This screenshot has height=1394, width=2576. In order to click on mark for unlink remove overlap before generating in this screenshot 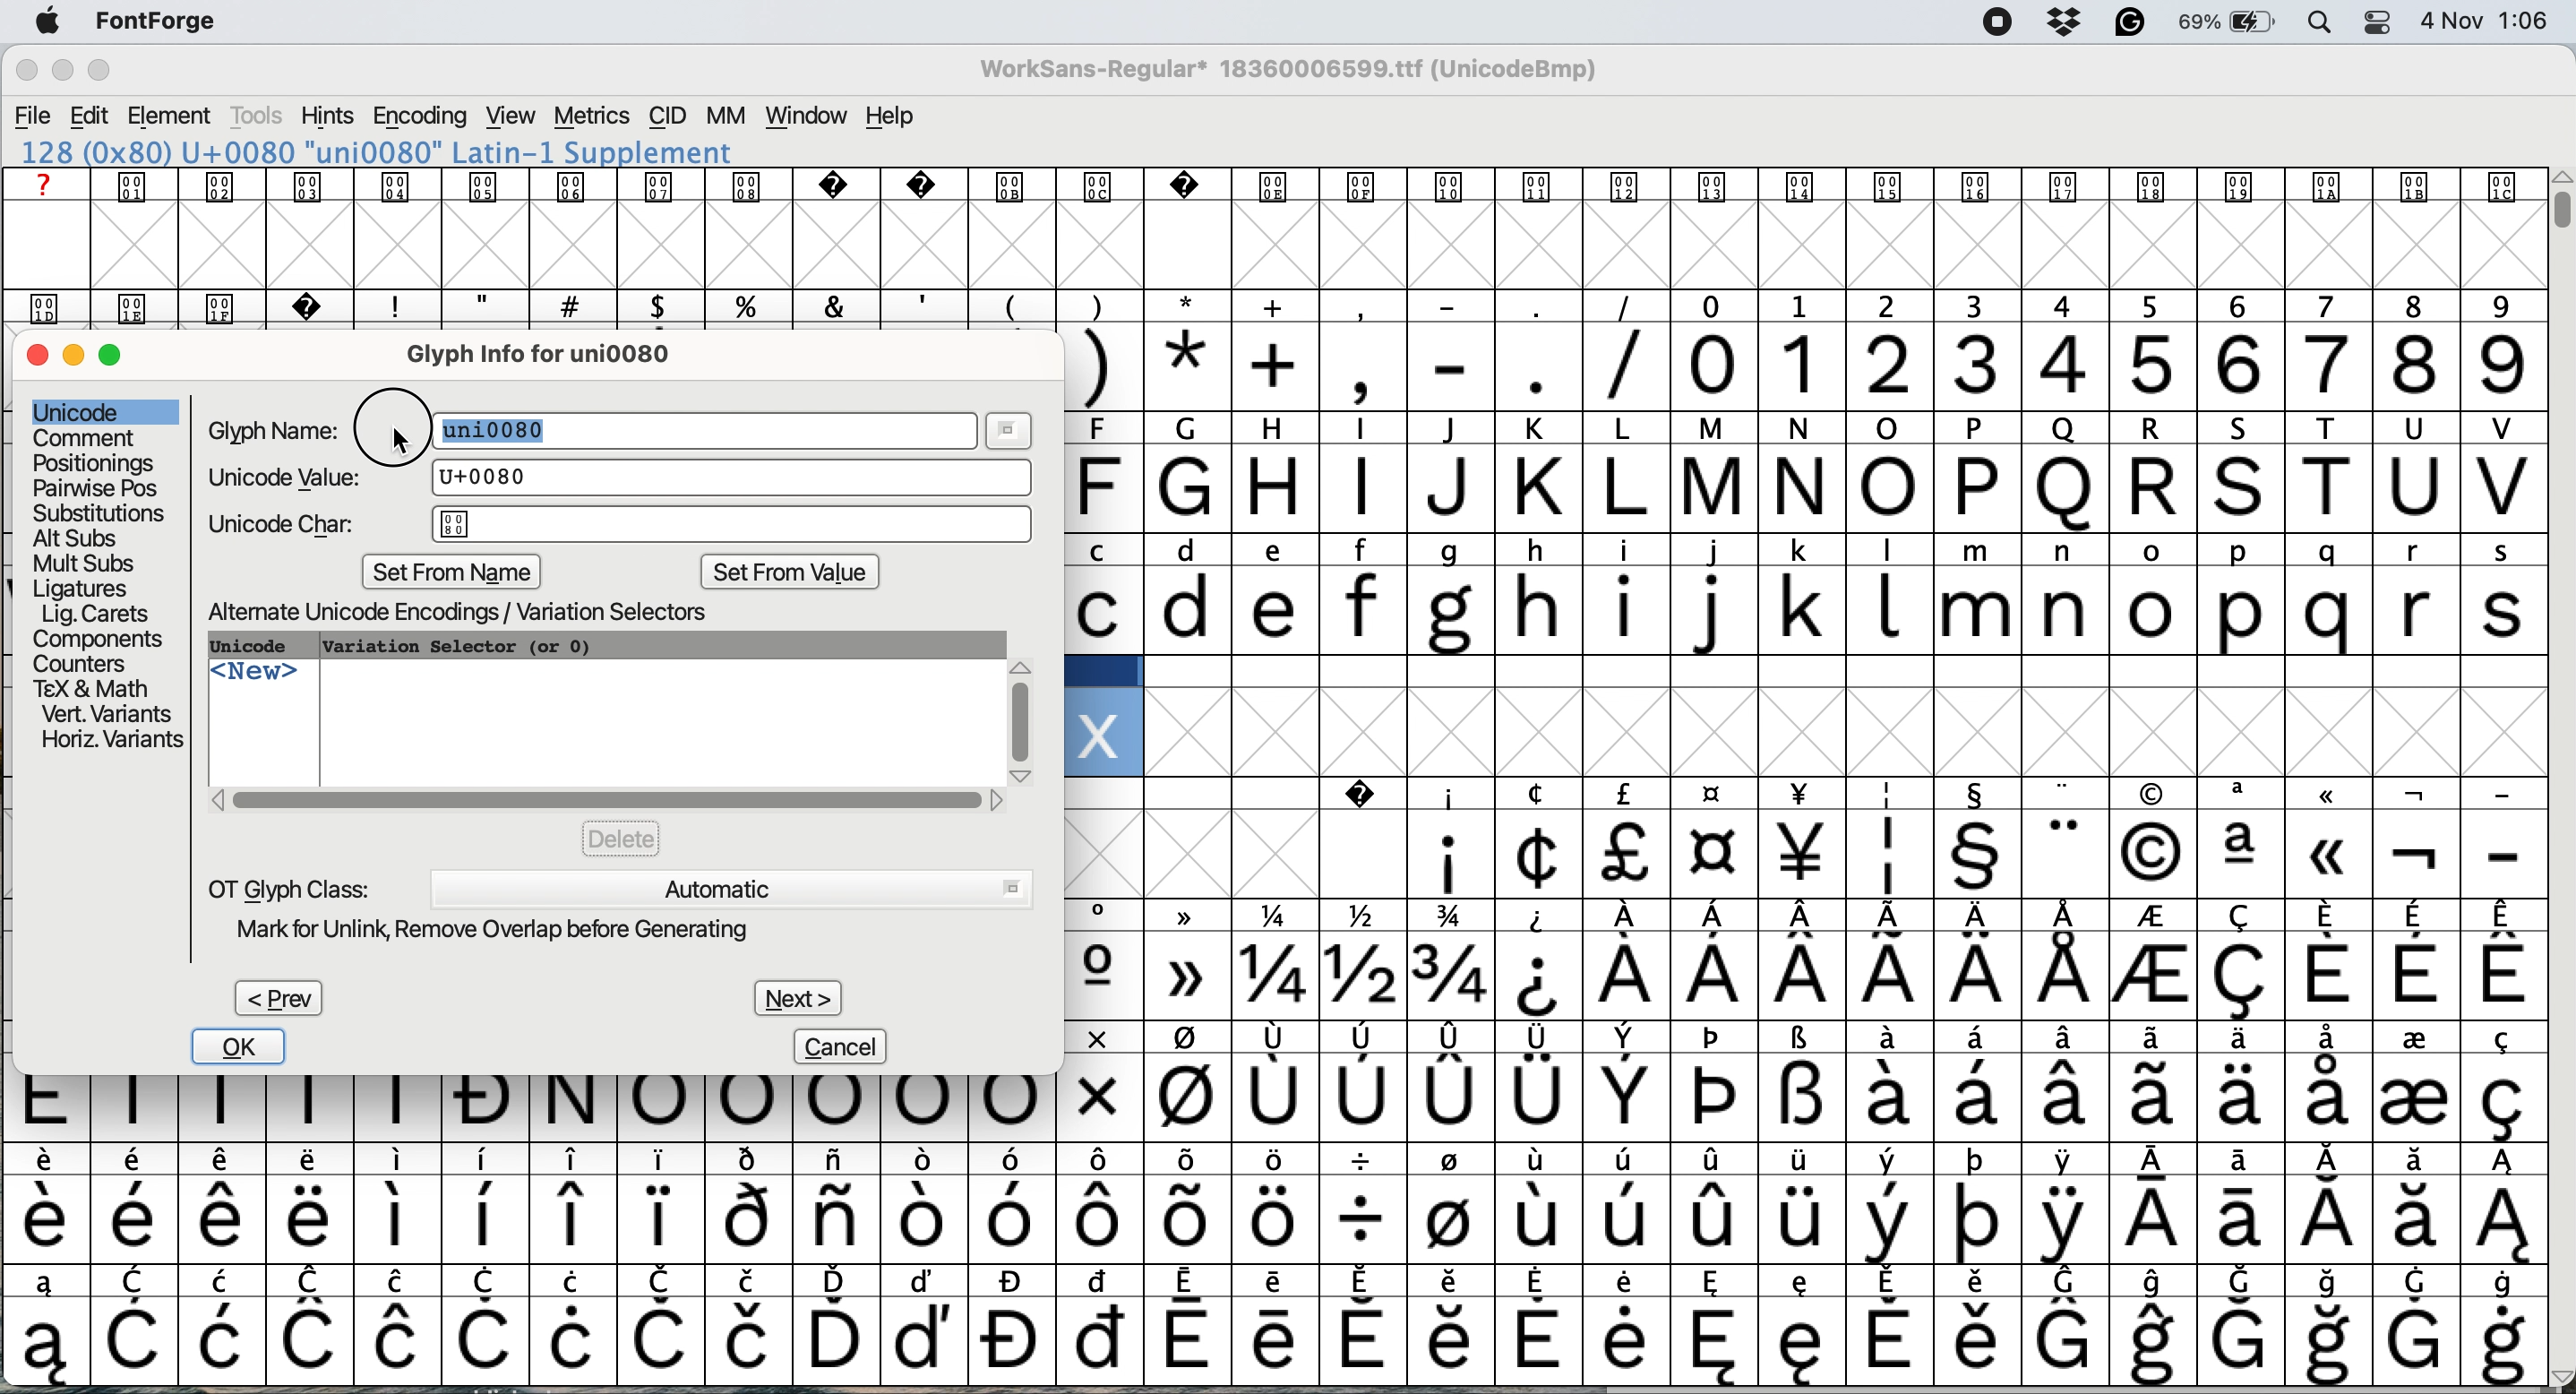, I will do `click(515, 932)`.